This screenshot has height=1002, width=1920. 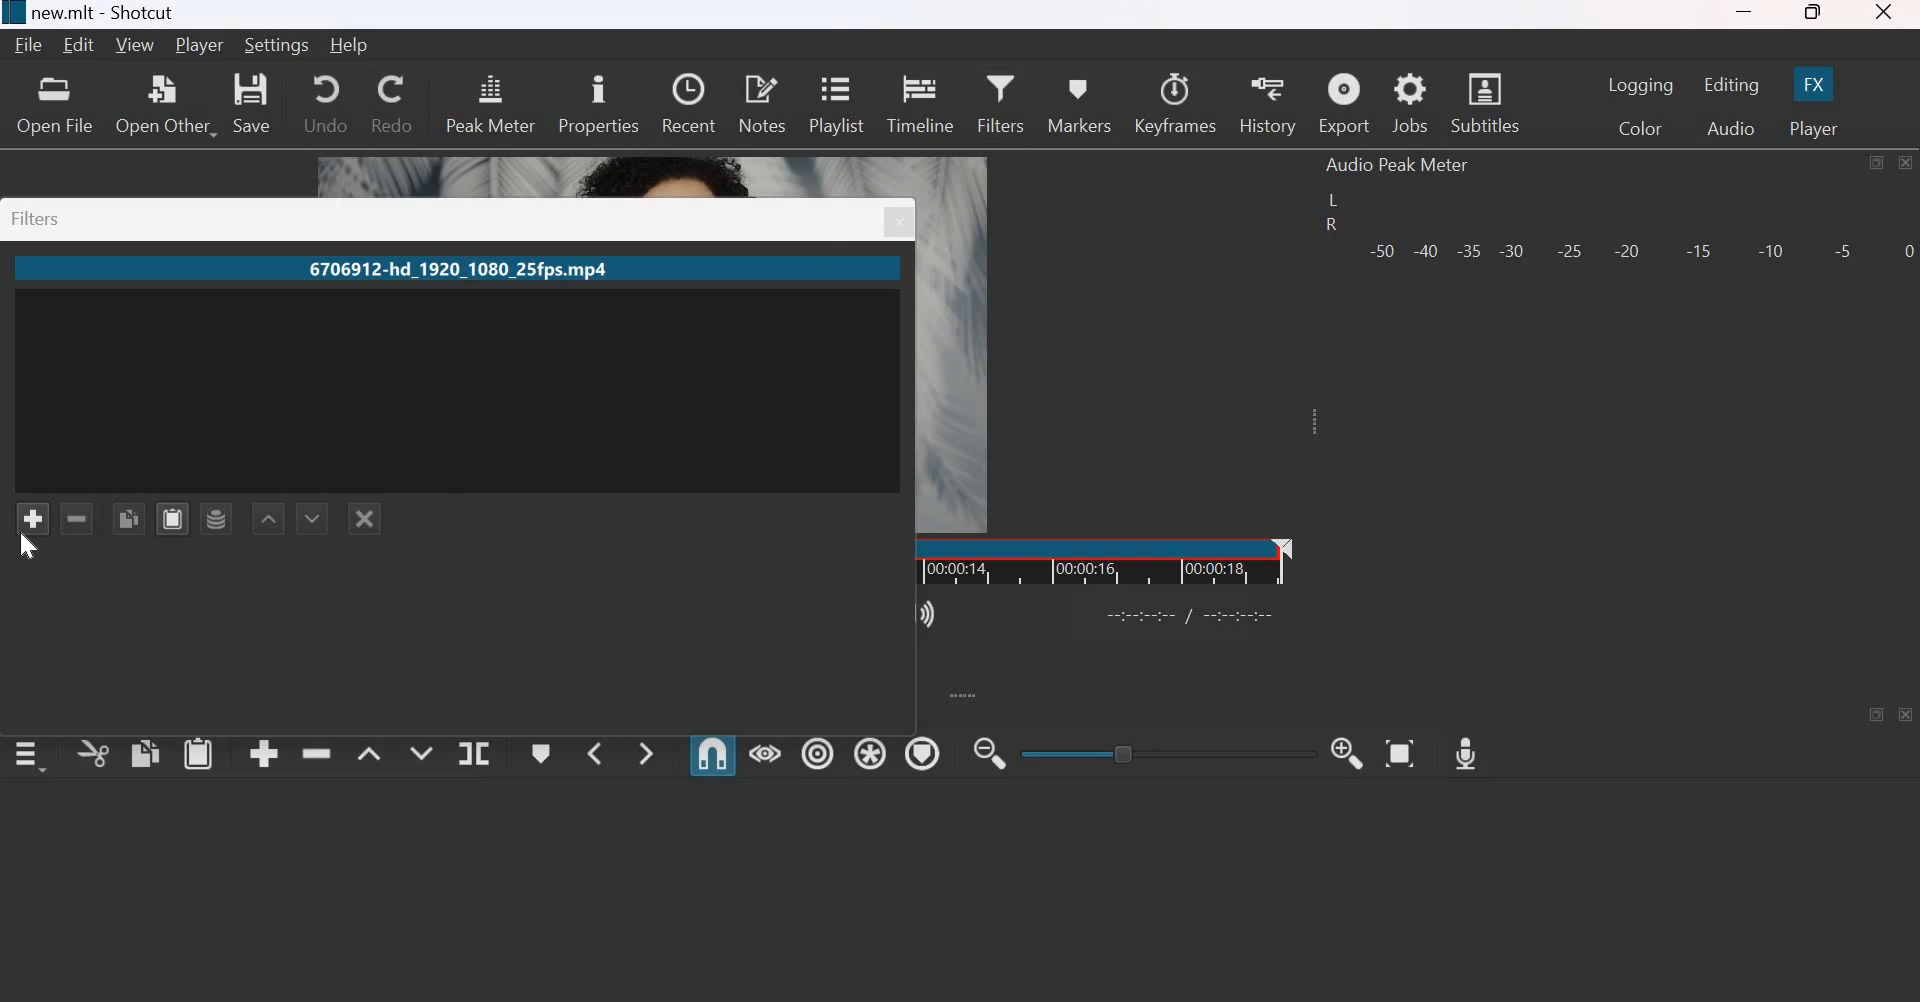 I want to click on File, so click(x=32, y=45).